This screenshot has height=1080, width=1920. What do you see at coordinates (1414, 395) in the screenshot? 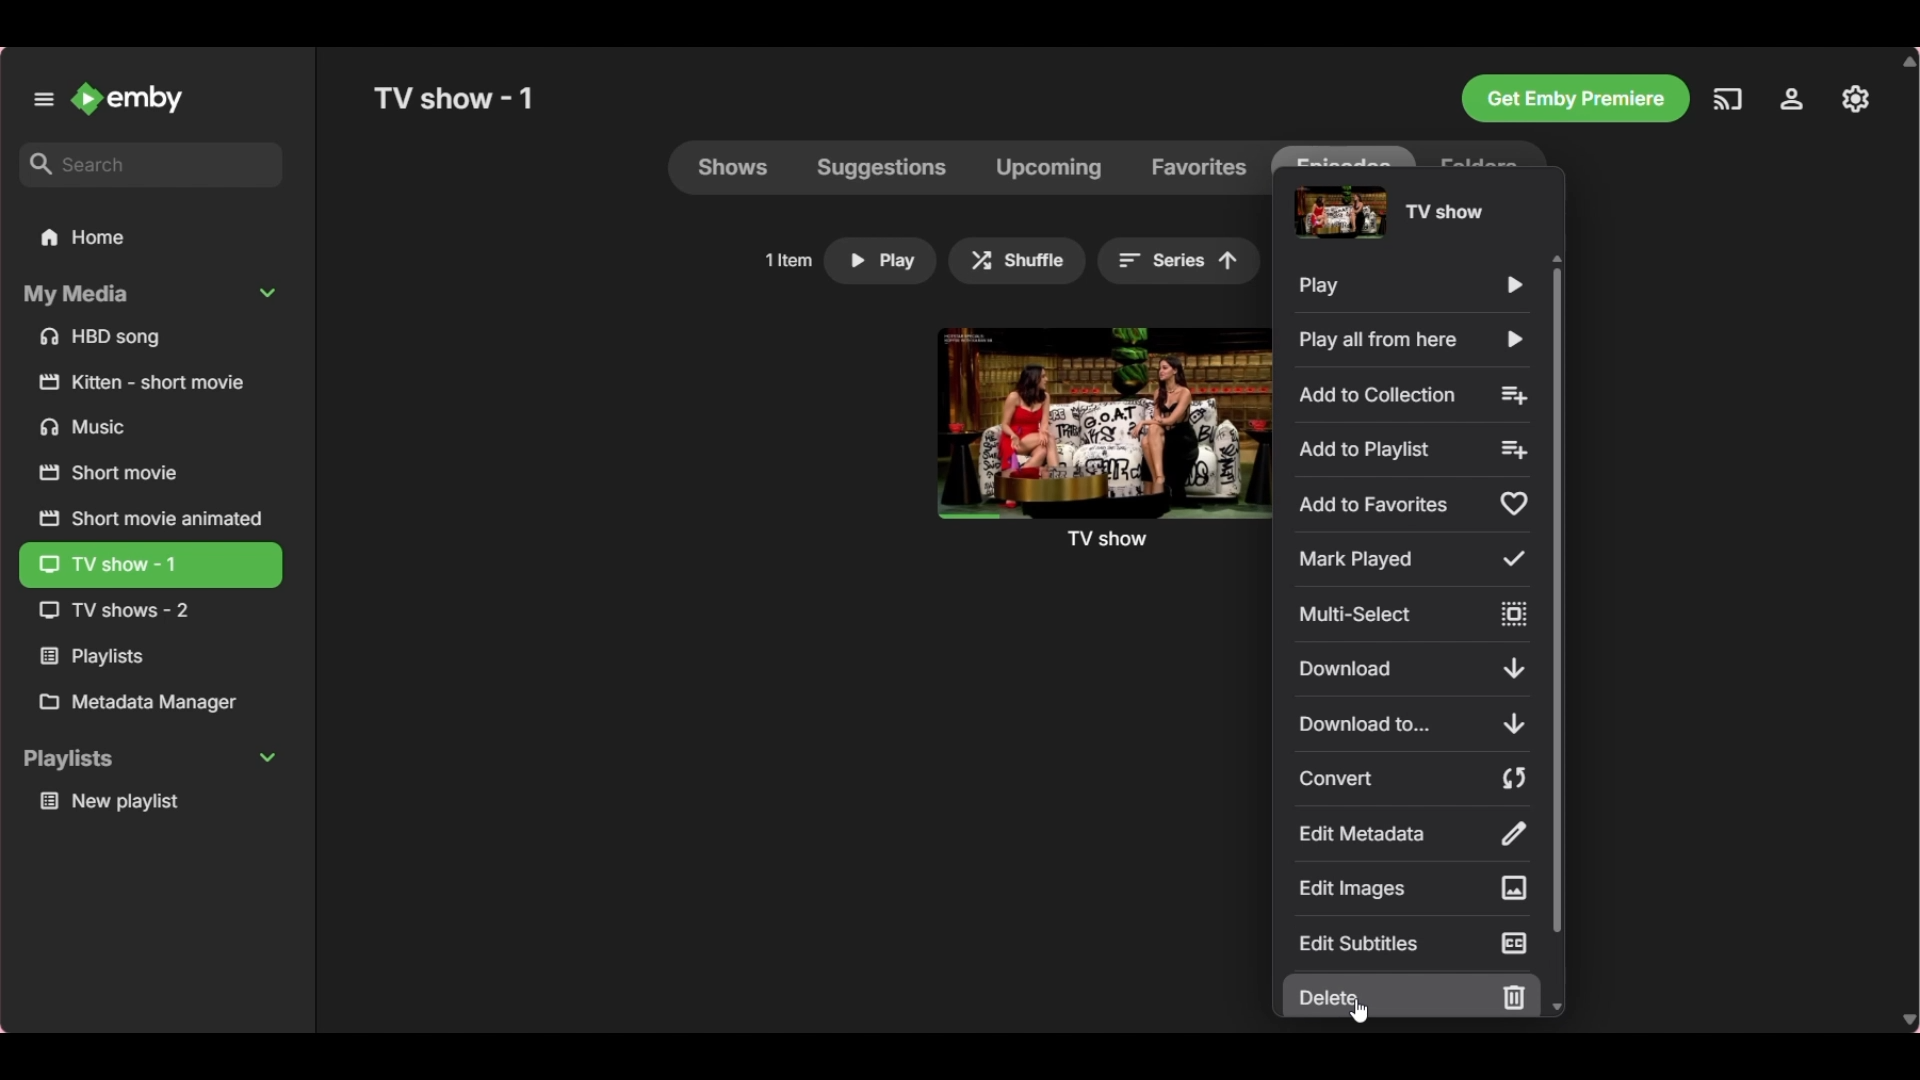
I see `Add to collection` at bounding box center [1414, 395].